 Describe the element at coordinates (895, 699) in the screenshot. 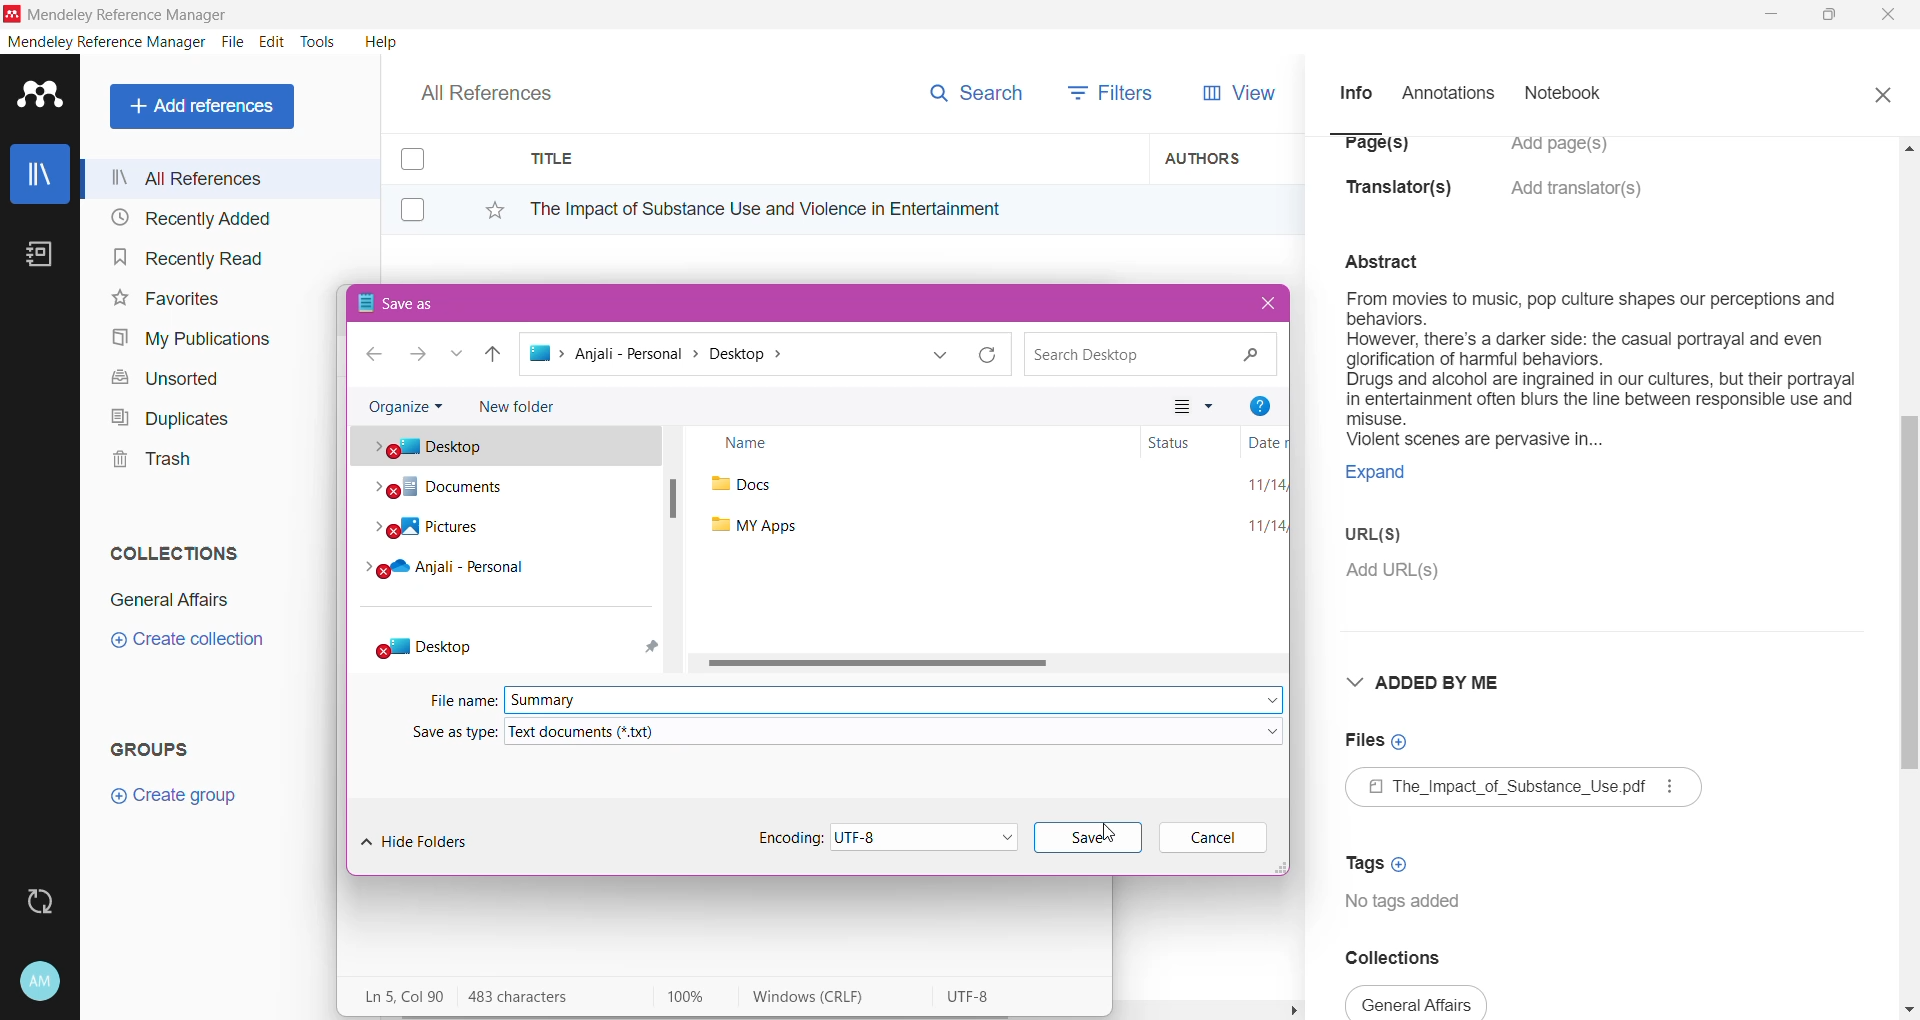

I see `File Name set` at that location.